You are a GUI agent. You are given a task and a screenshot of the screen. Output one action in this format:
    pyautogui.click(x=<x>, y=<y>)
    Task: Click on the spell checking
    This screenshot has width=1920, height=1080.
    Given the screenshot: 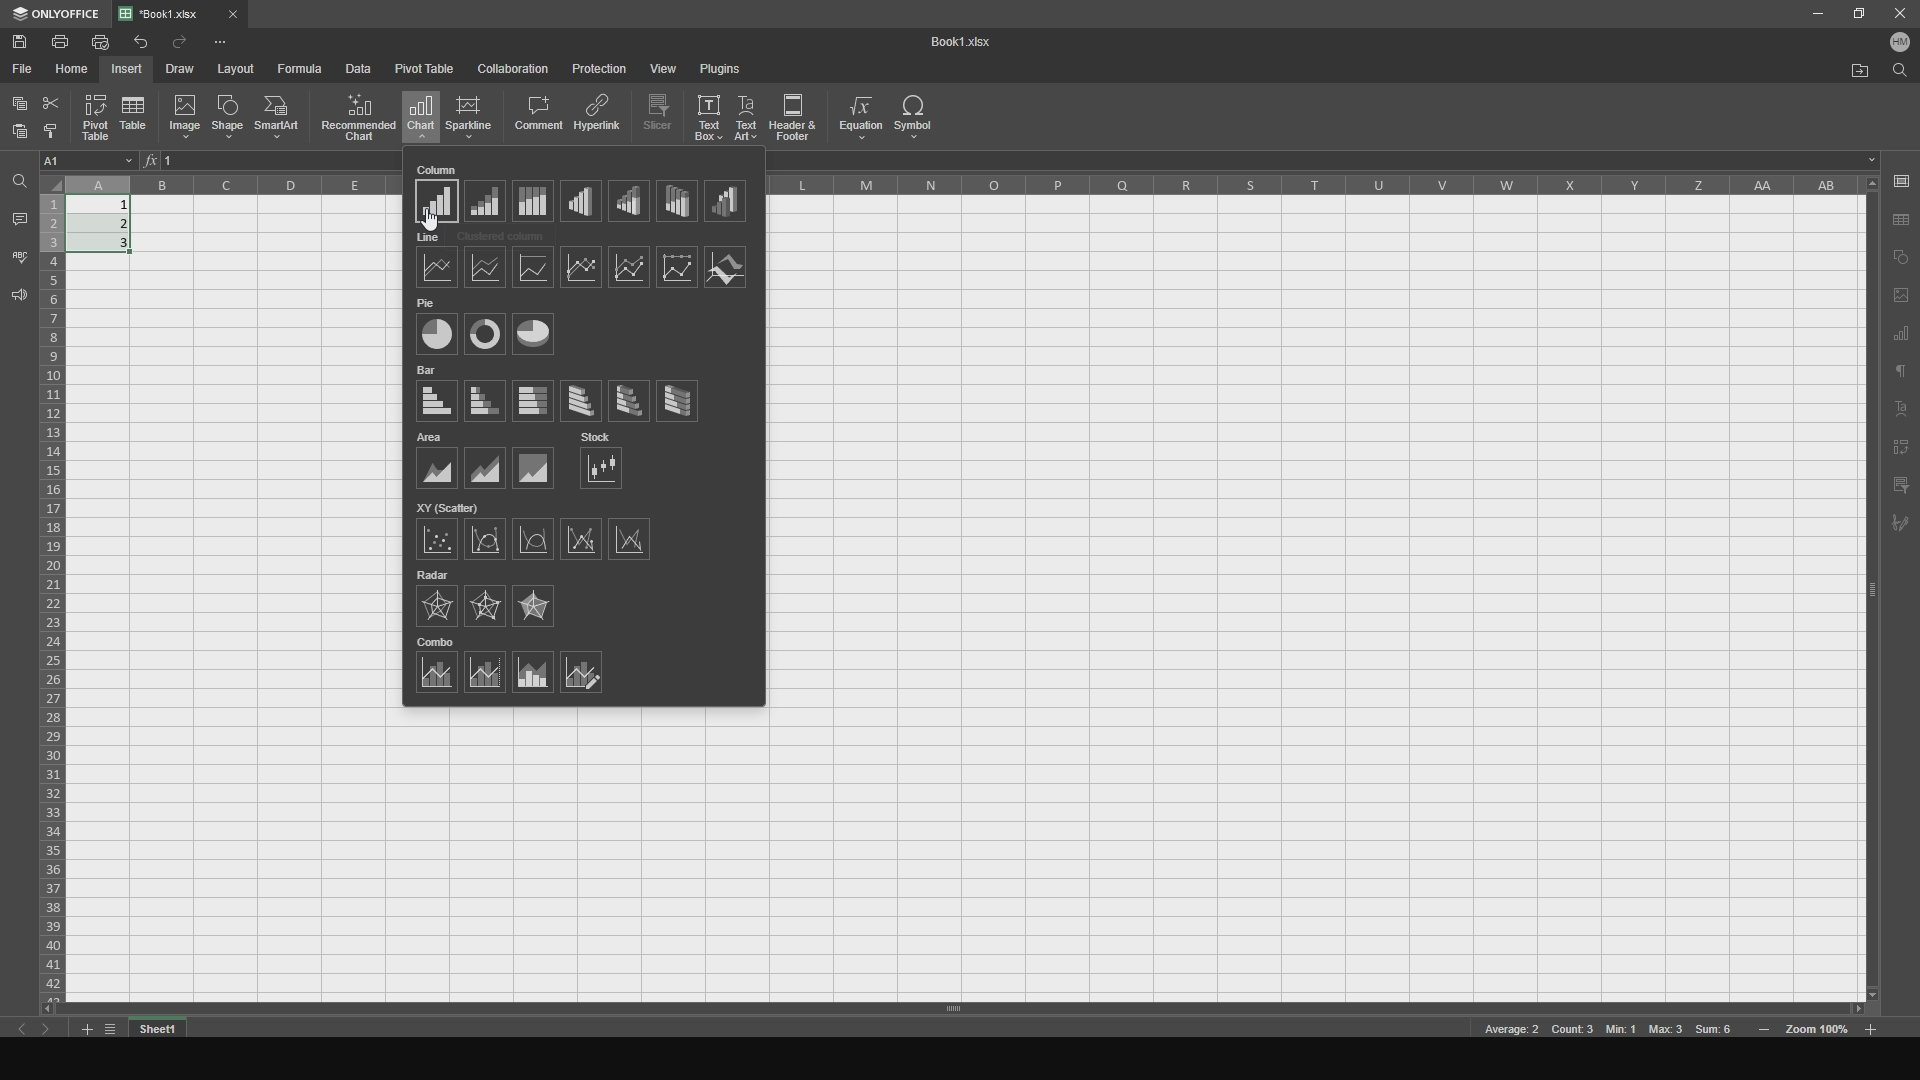 What is the action you would take?
    pyautogui.click(x=19, y=256)
    